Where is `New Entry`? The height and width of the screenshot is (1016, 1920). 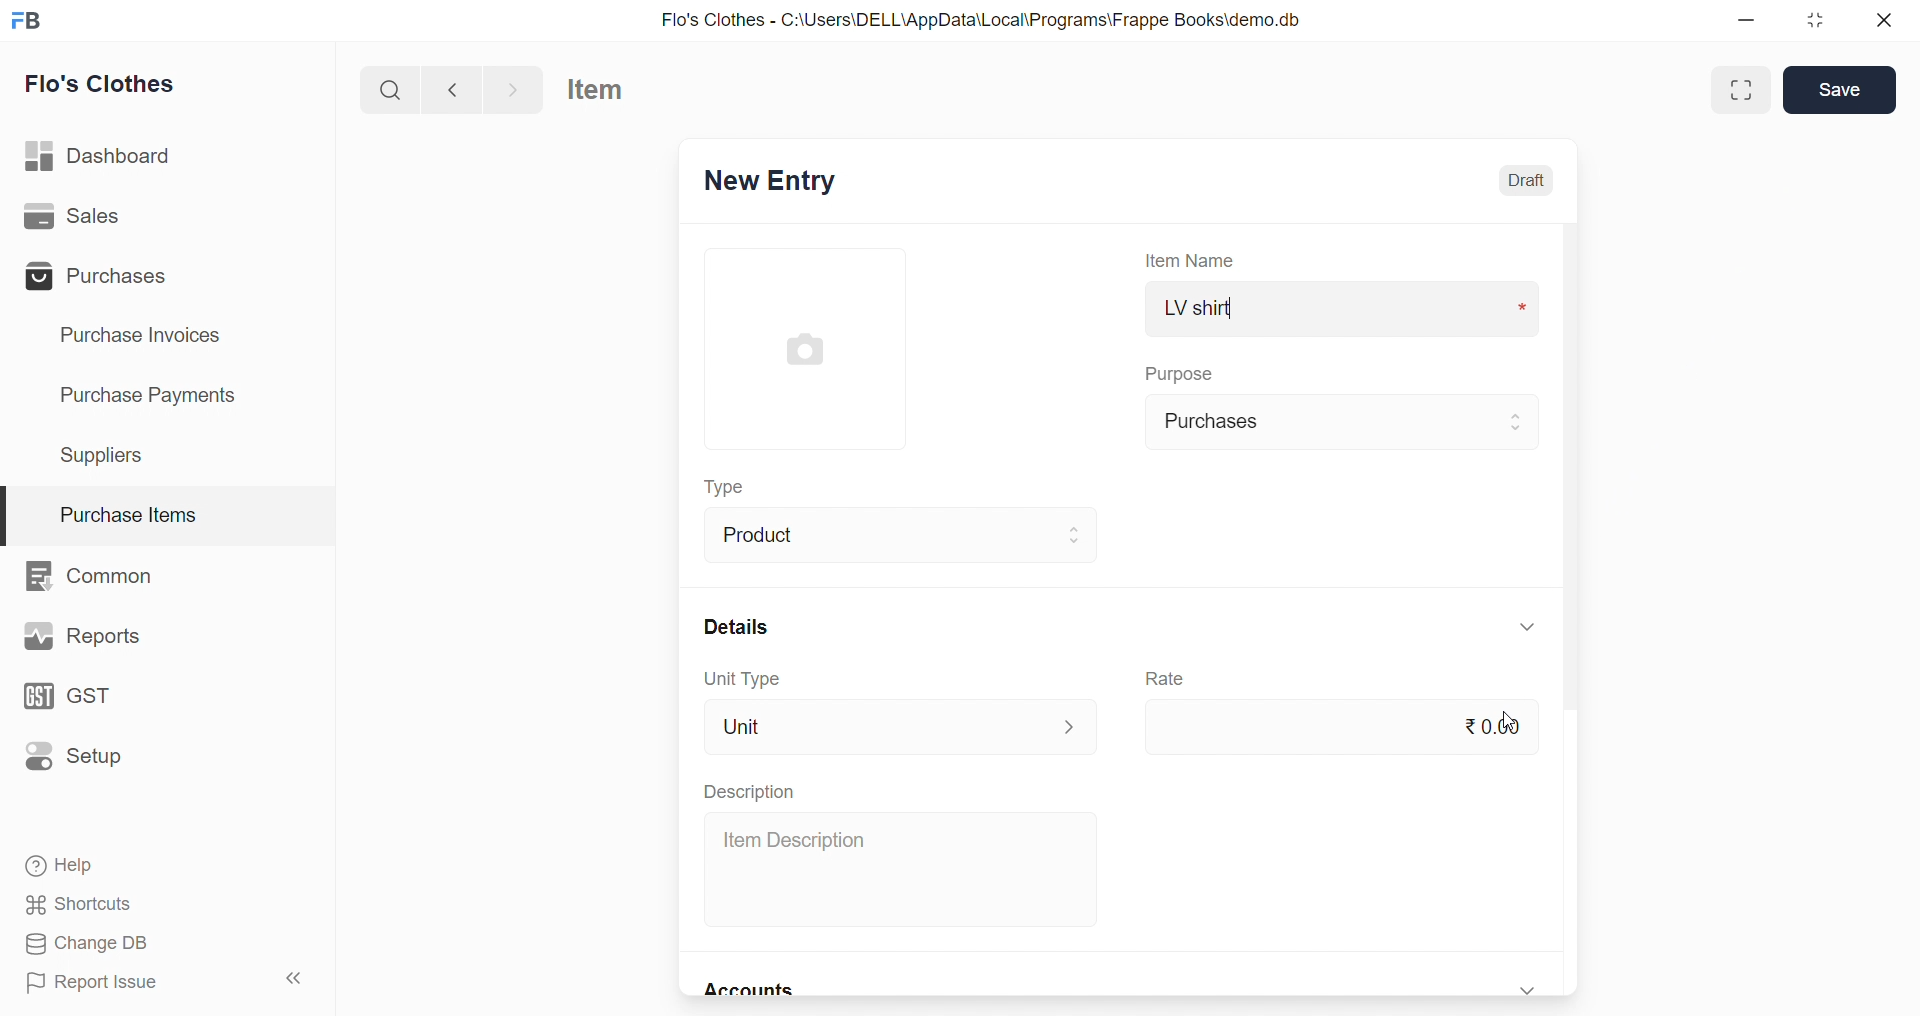 New Entry is located at coordinates (784, 183).